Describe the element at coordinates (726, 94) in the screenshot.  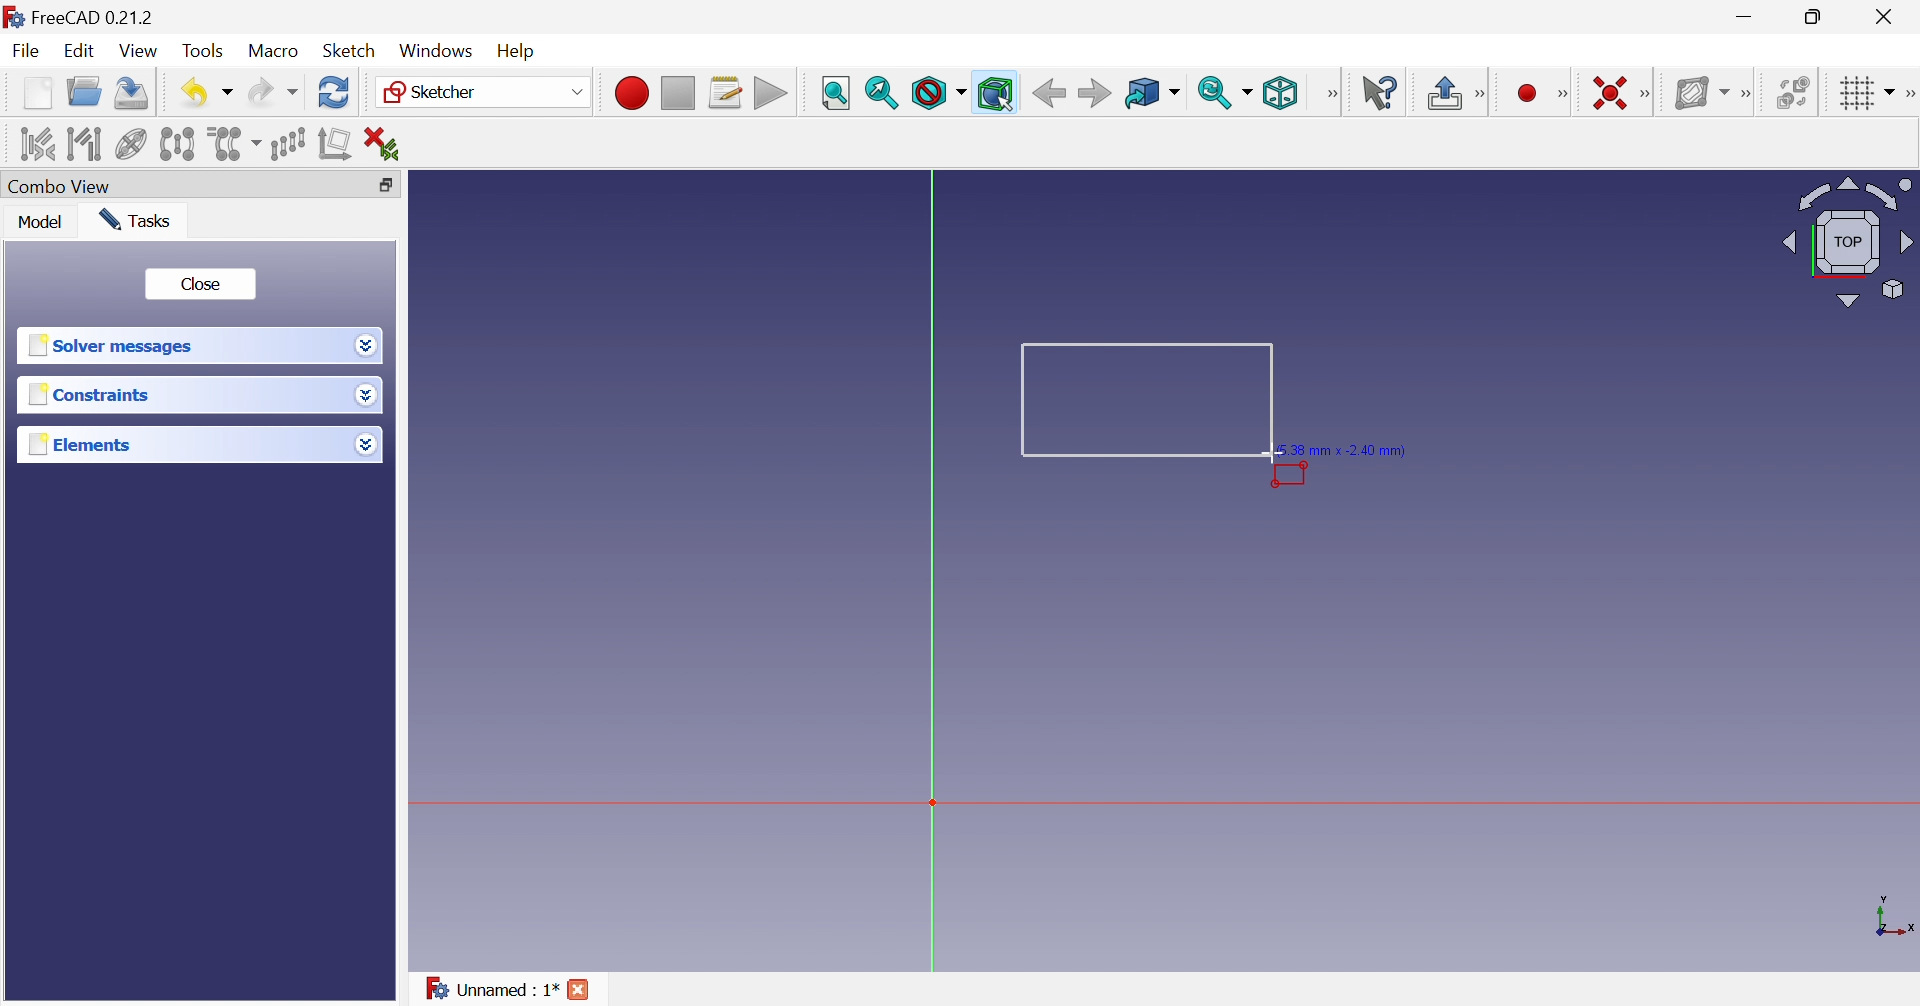
I see `Macros...` at that location.